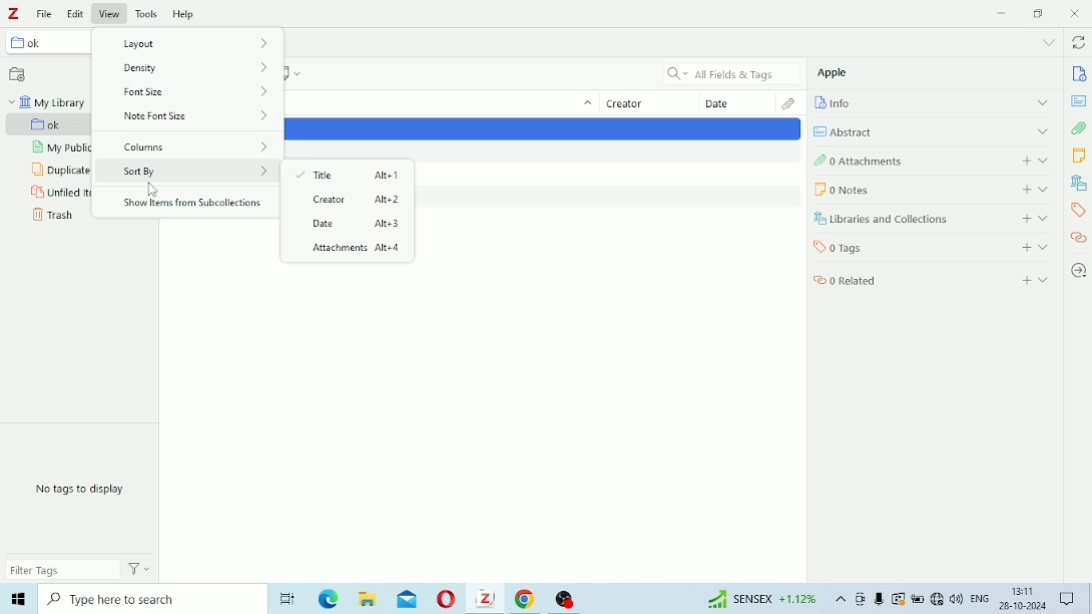 The image size is (1092, 614). What do you see at coordinates (17, 13) in the screenshot?
I see `Zotero logo` at bounding box center [17, 13].